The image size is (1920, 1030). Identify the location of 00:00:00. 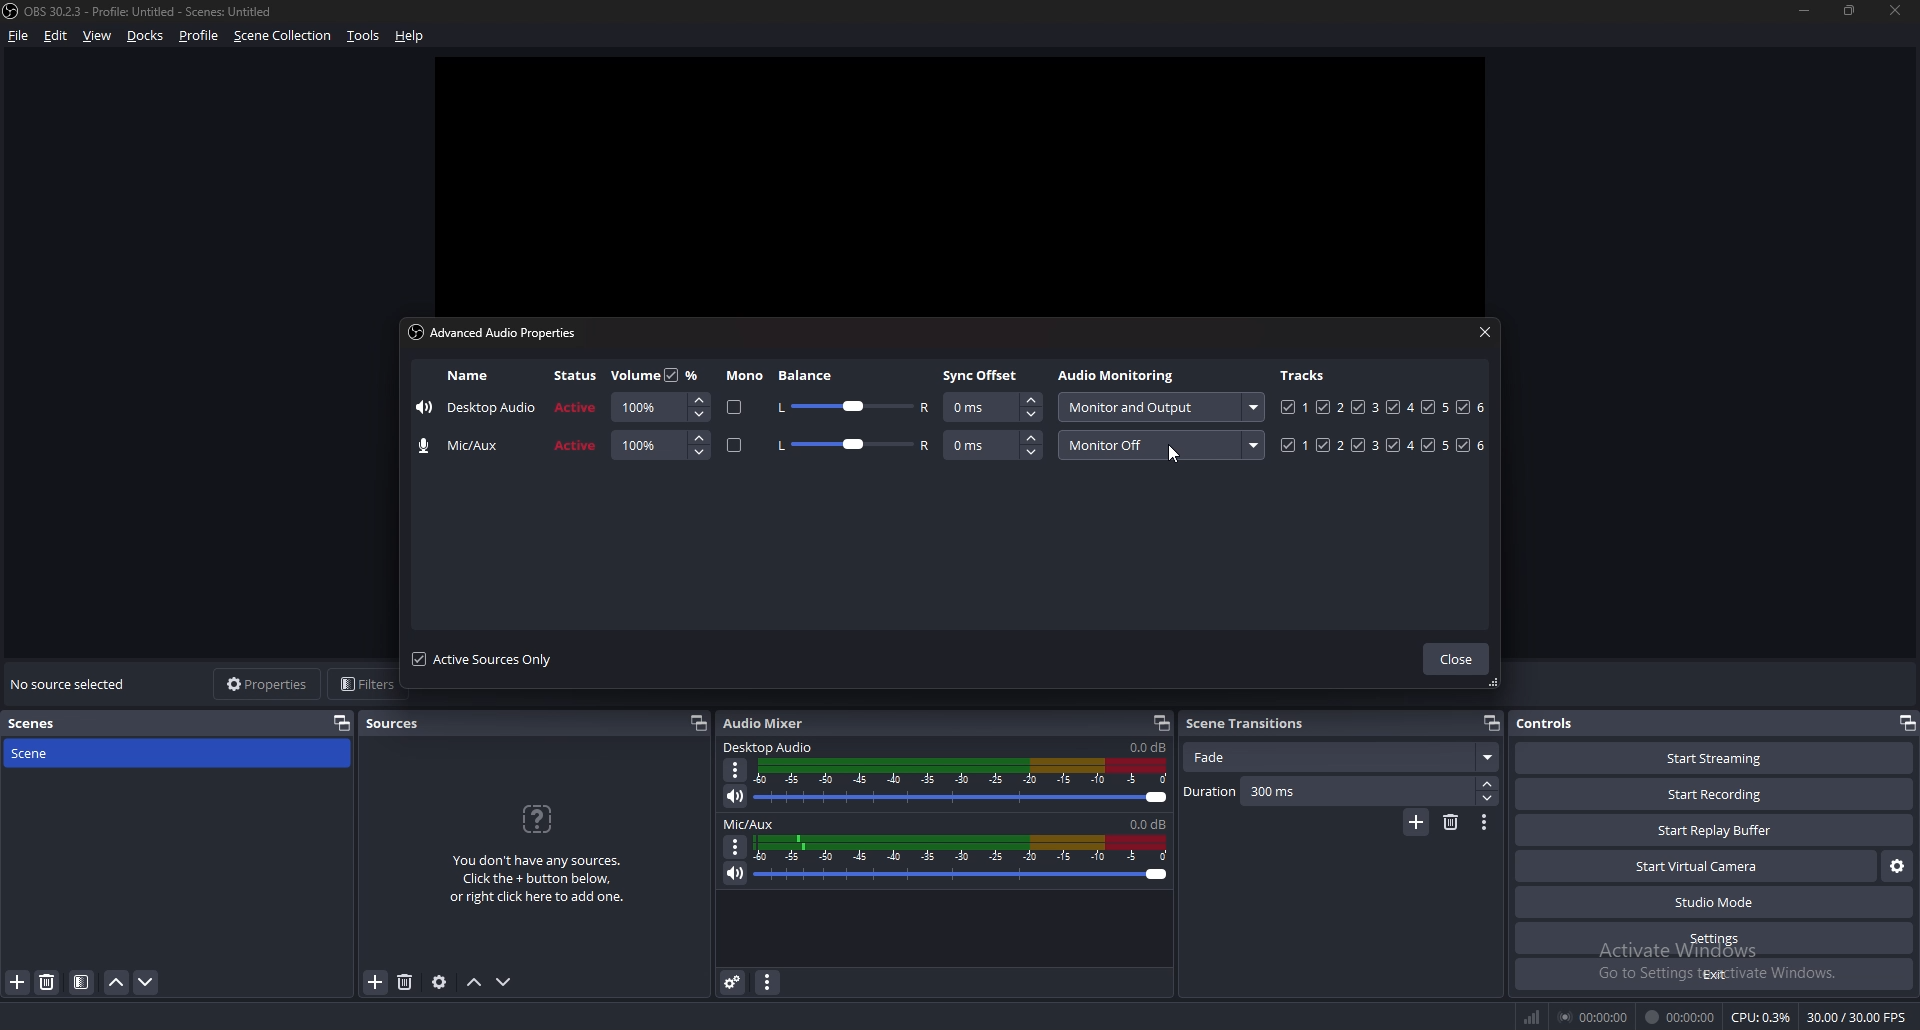
(1594, 1018).